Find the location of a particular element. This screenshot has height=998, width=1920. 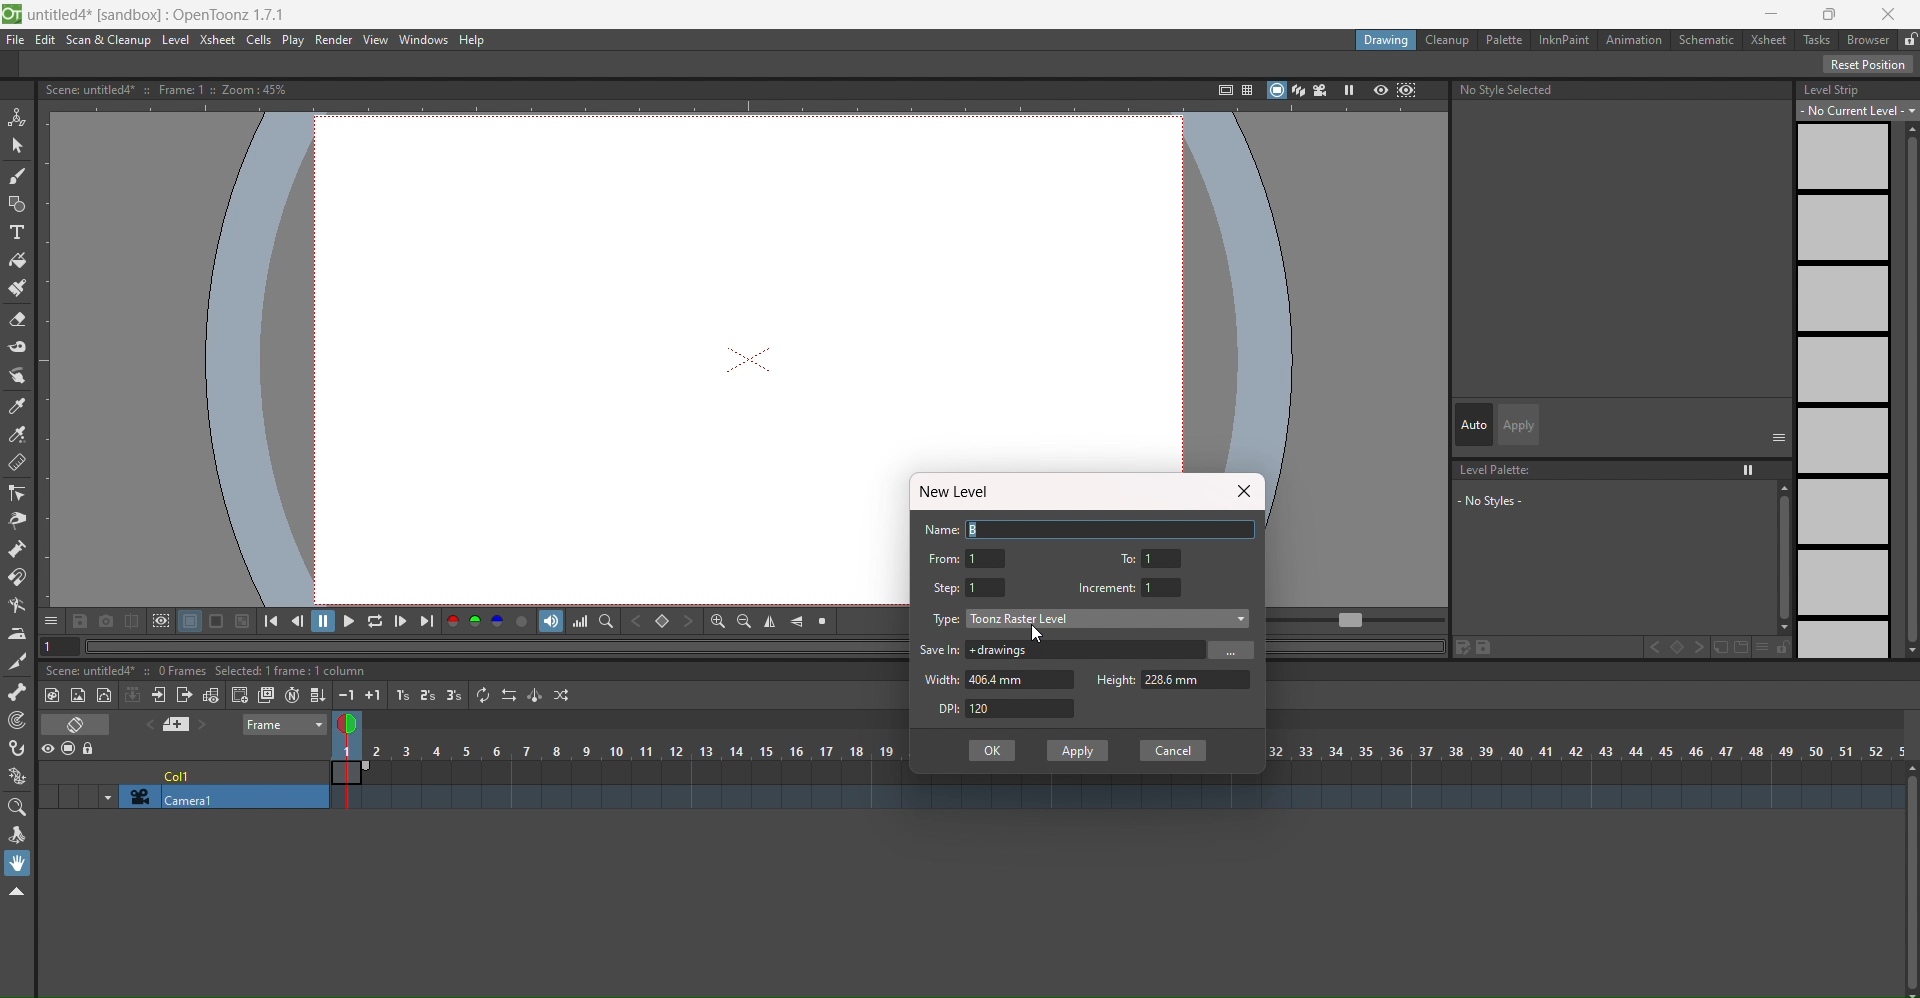

level strips is located at coordinates (1842, 391).